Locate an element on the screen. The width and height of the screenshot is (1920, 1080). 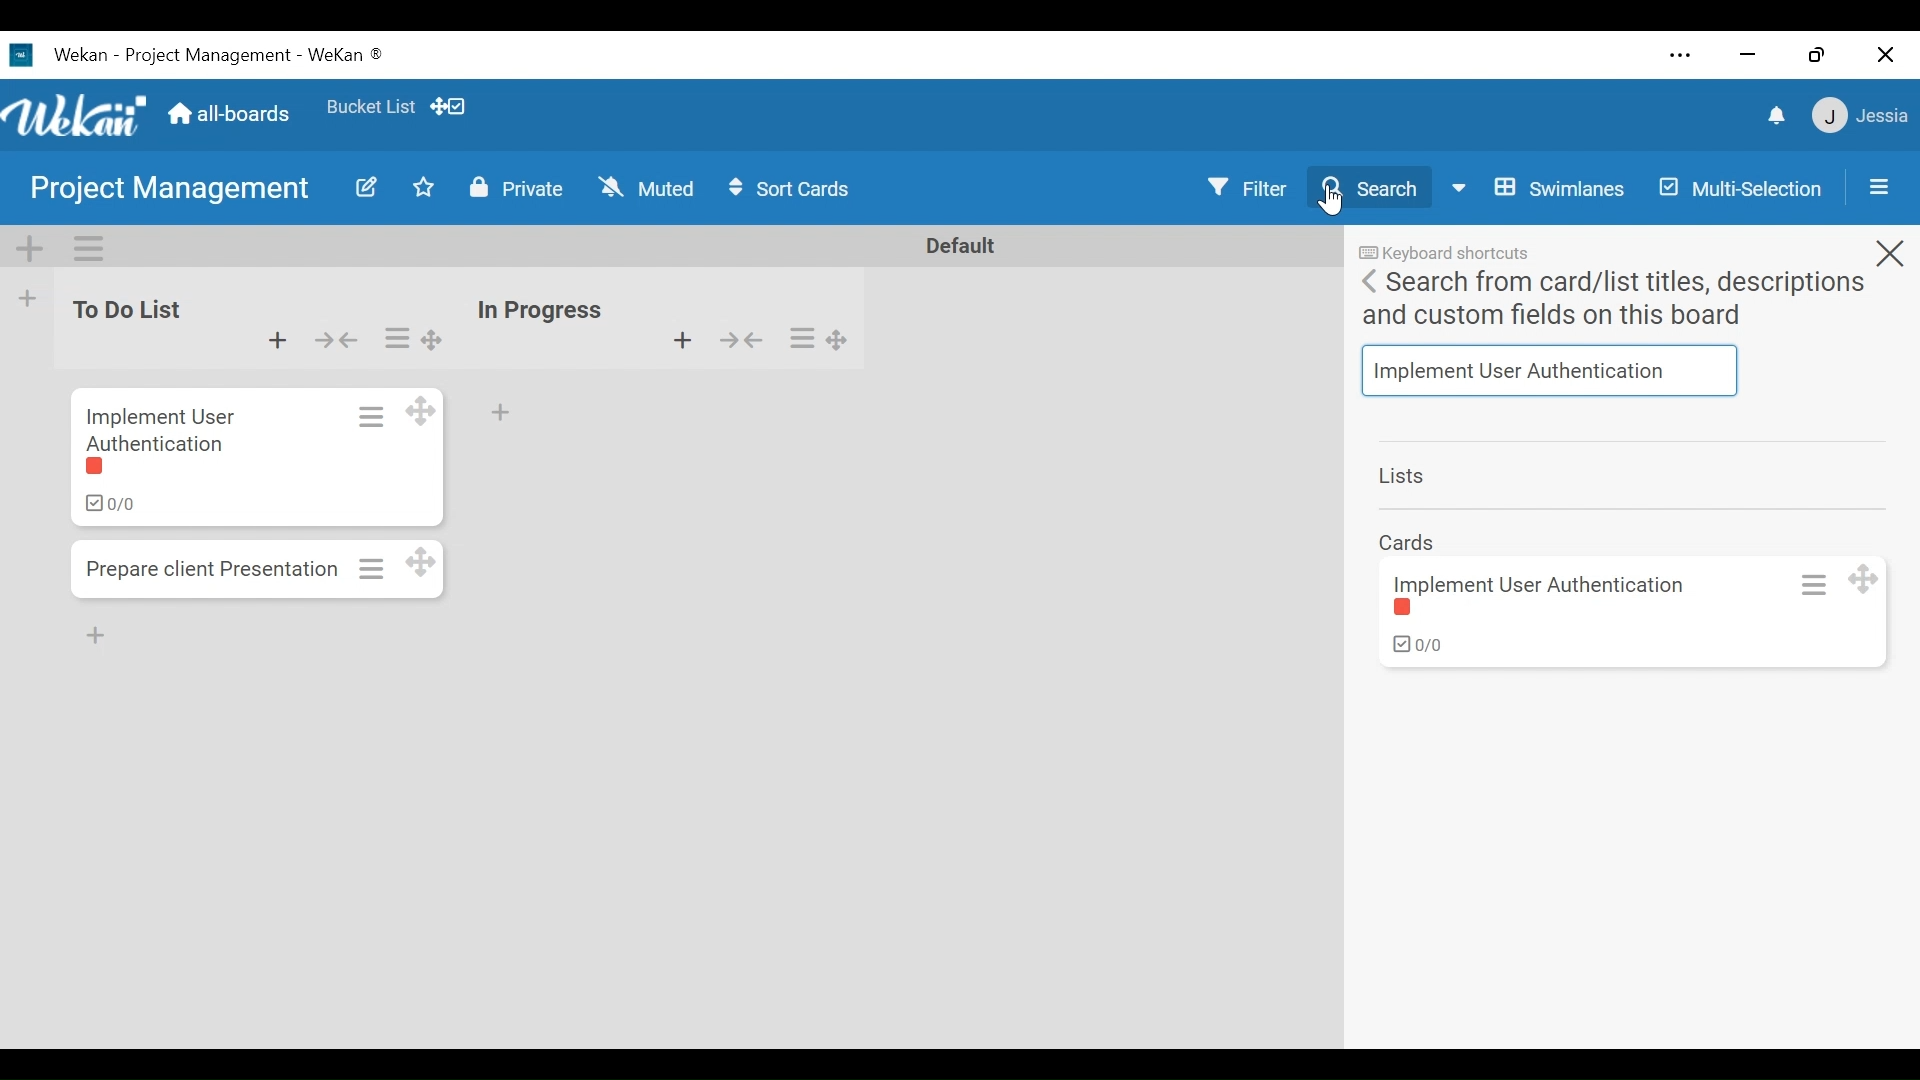
Filter is located at coordinates (1245, 186).